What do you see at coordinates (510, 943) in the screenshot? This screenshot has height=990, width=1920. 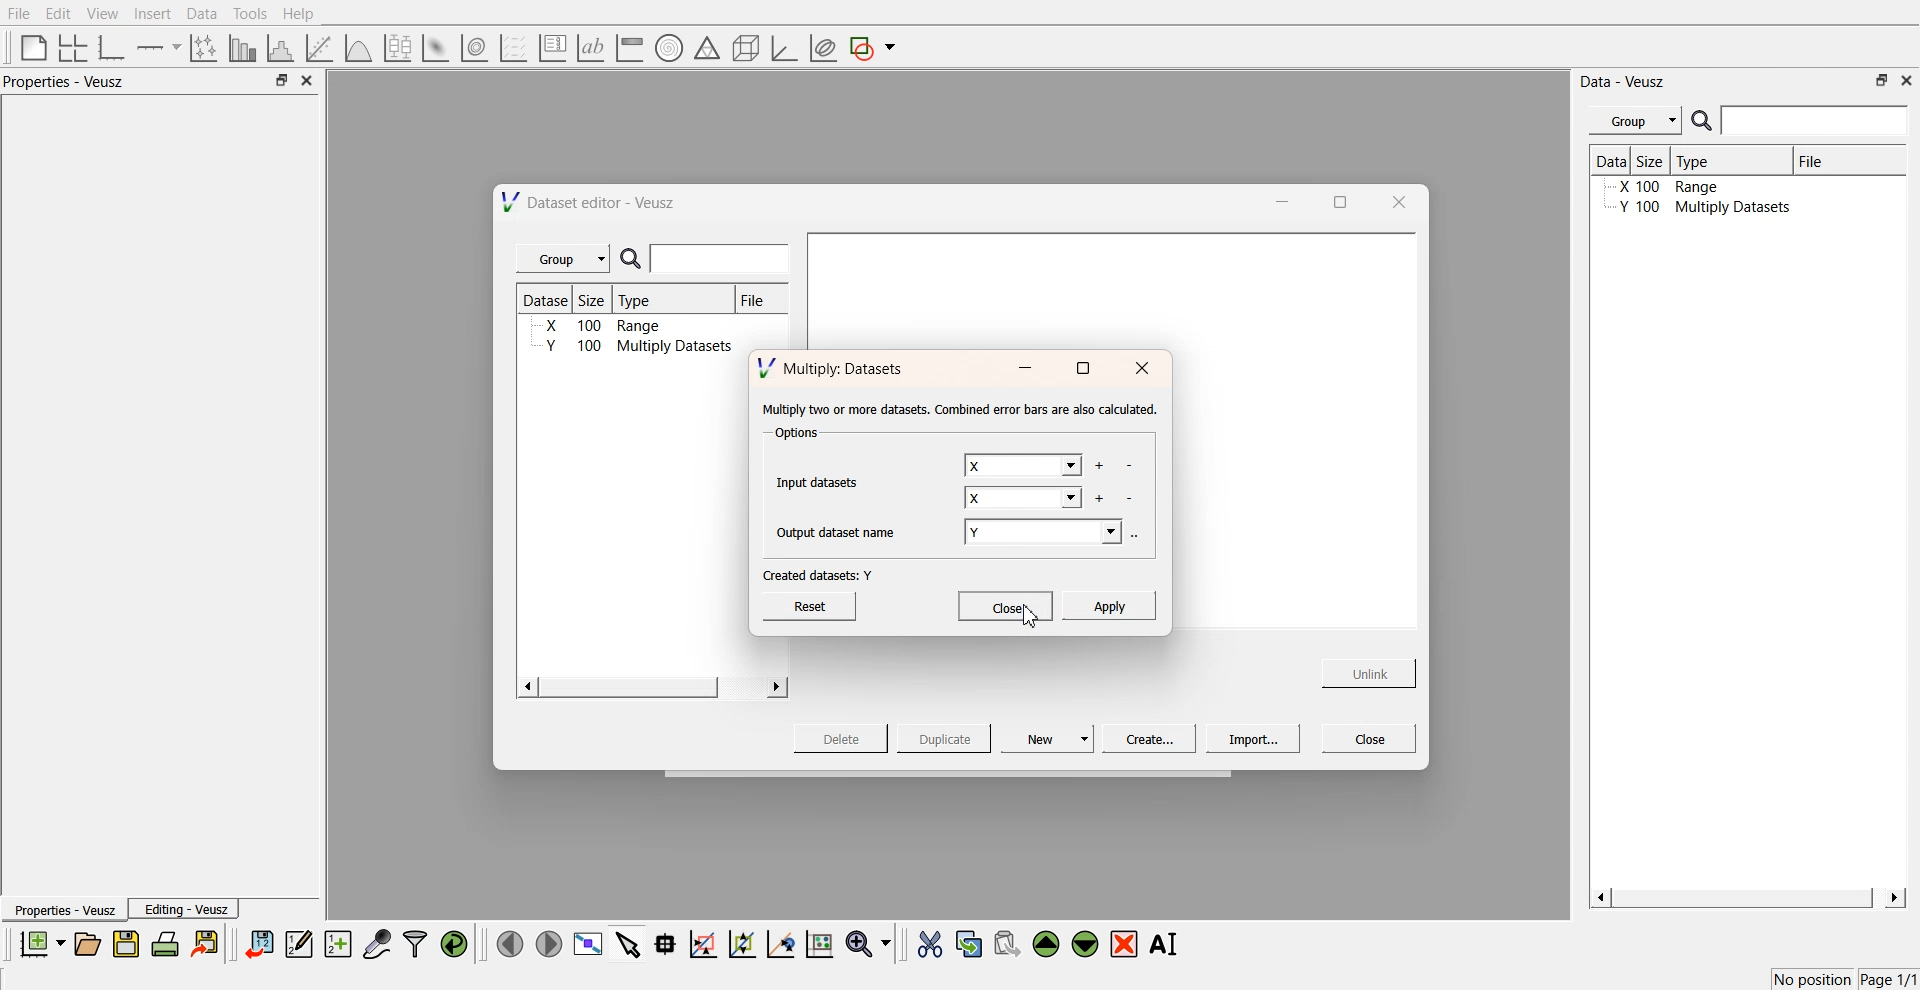 I see `move left` at bounding box center [510, 943].